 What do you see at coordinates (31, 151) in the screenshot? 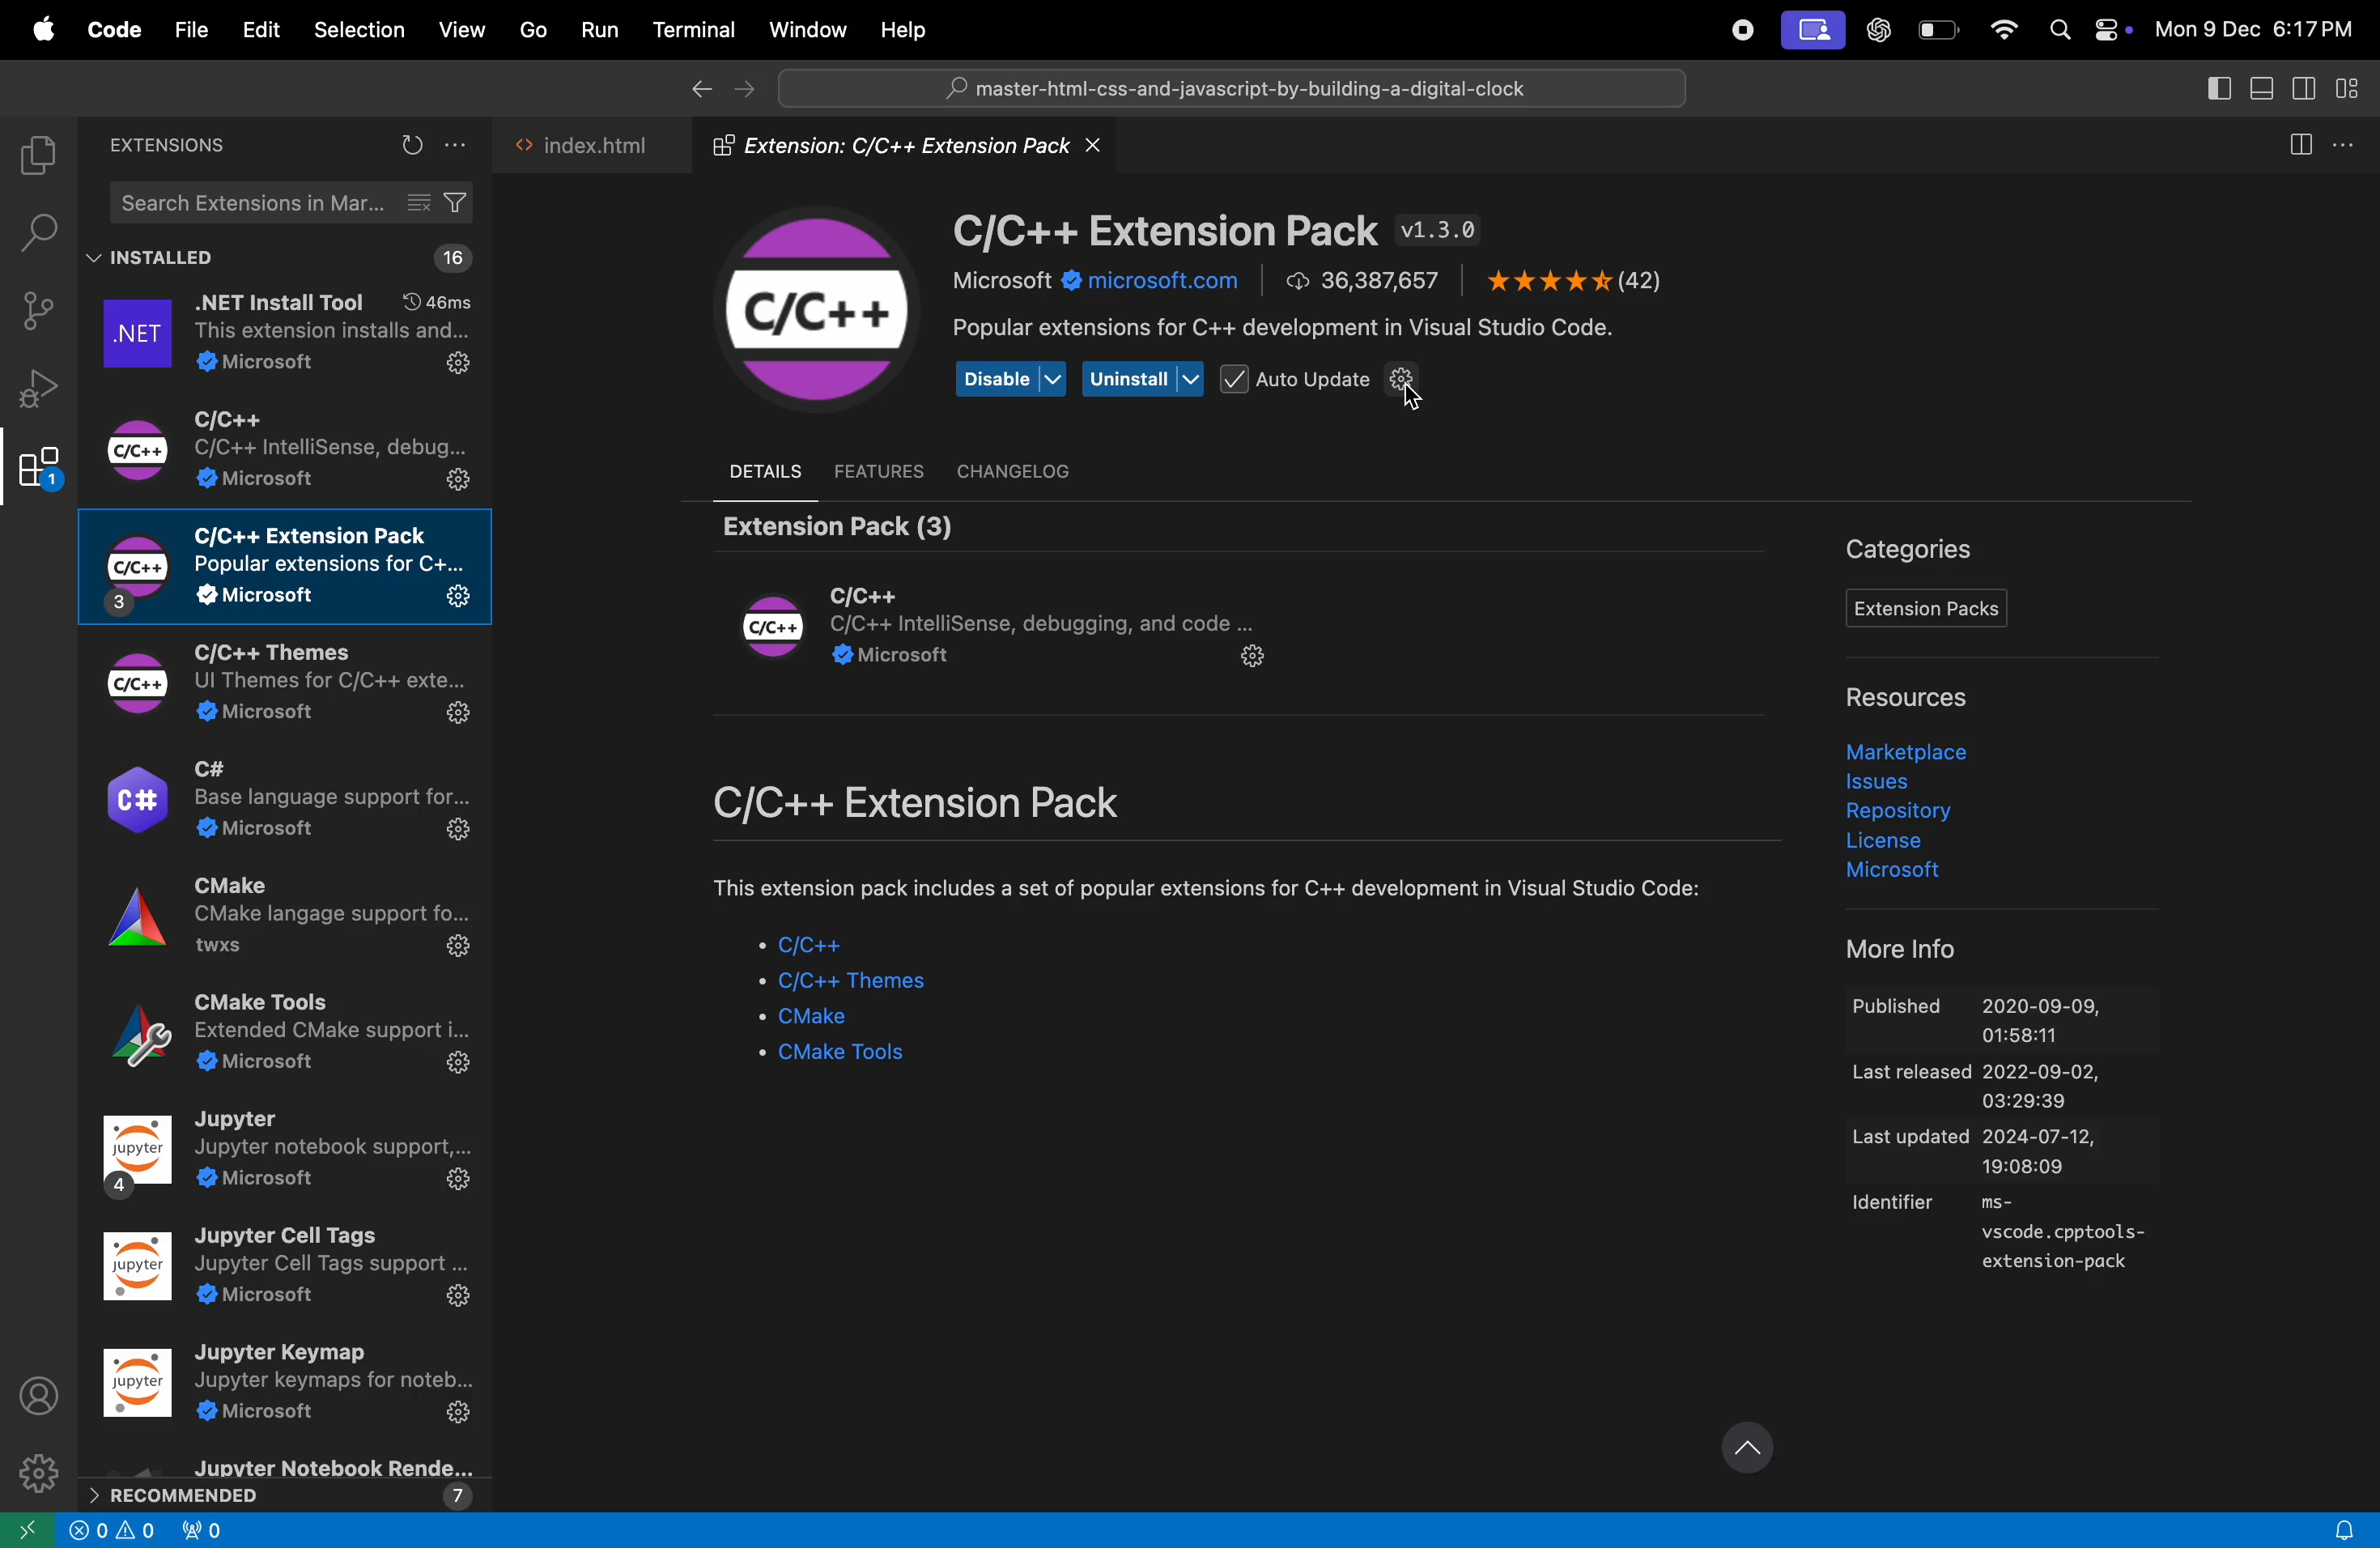
I see `explorer` at bounding box center [31, 151].